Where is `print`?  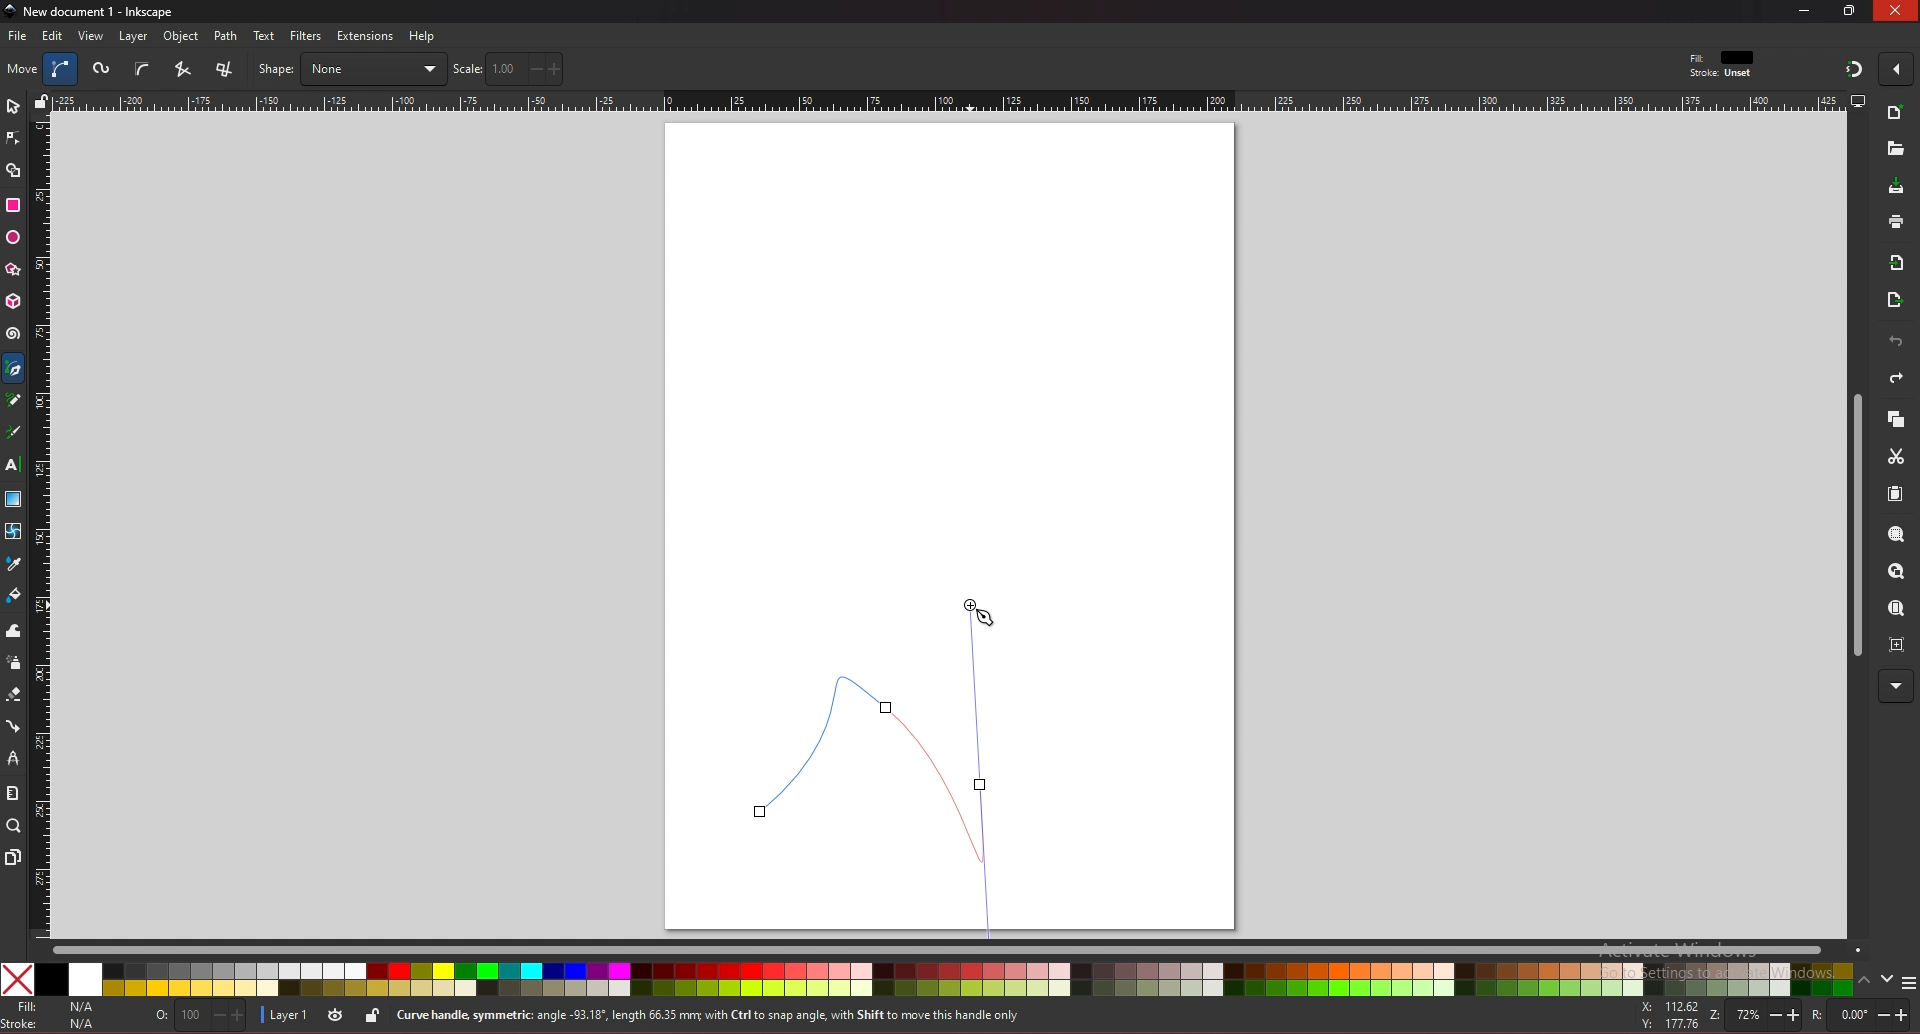
print is located at coordinates (1896, 221).